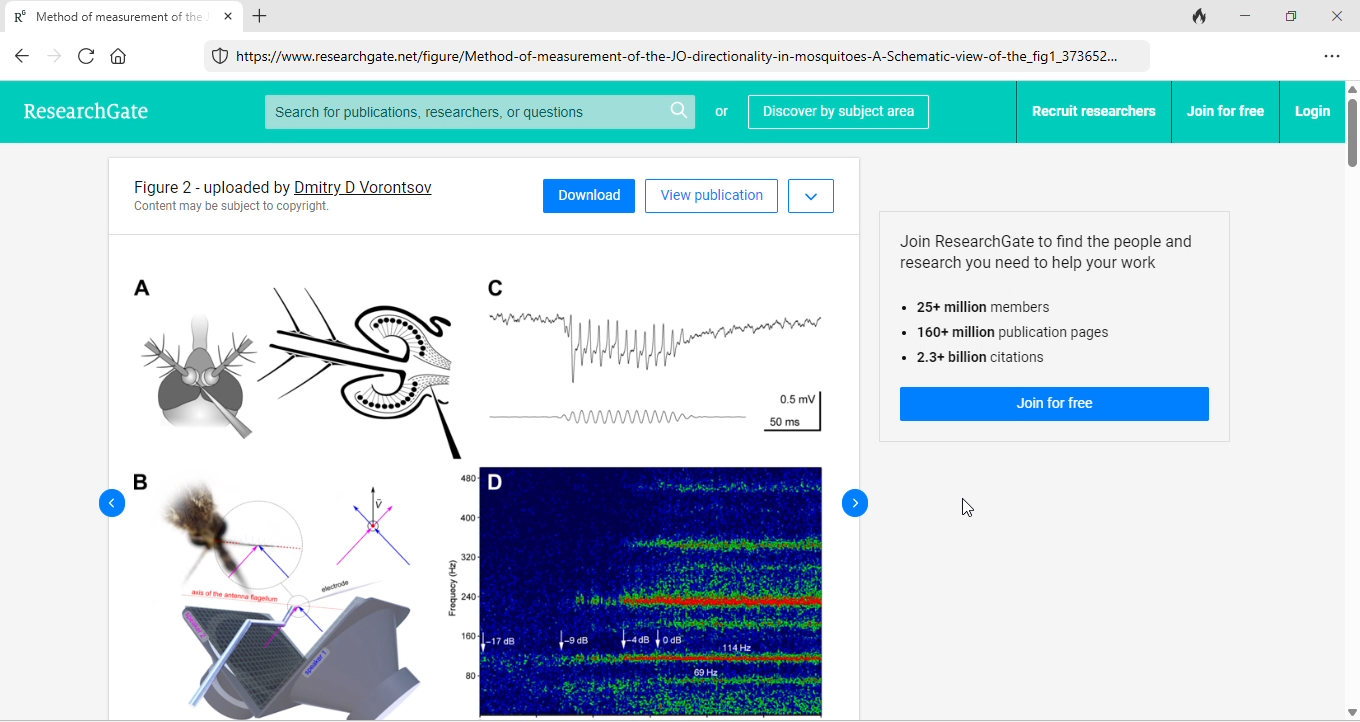  What do you see at coordinates (1333, 56) in the screenshot?
I see `option` at bounding box center [1333, 56].